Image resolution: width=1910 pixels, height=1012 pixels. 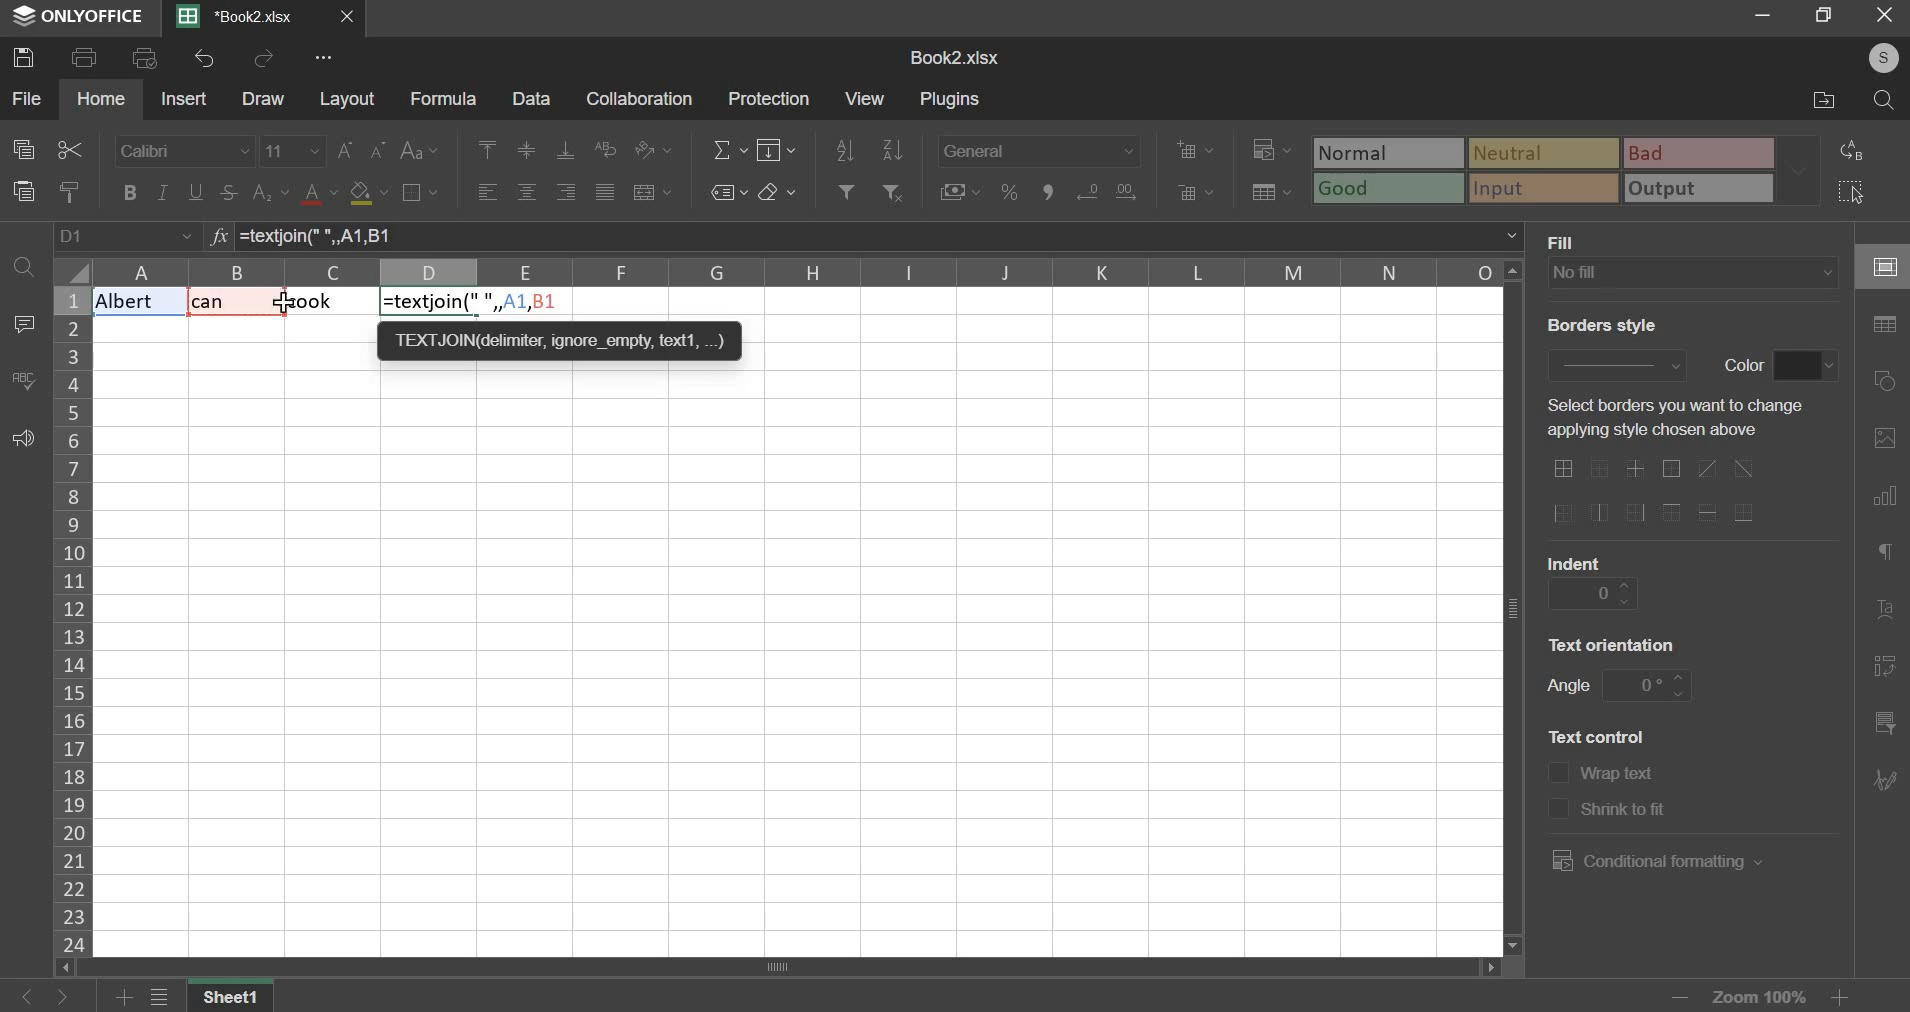 What do you see at coordinates (183, 151) in the screenshot?
I see `font` at bounding box center [183, 151].